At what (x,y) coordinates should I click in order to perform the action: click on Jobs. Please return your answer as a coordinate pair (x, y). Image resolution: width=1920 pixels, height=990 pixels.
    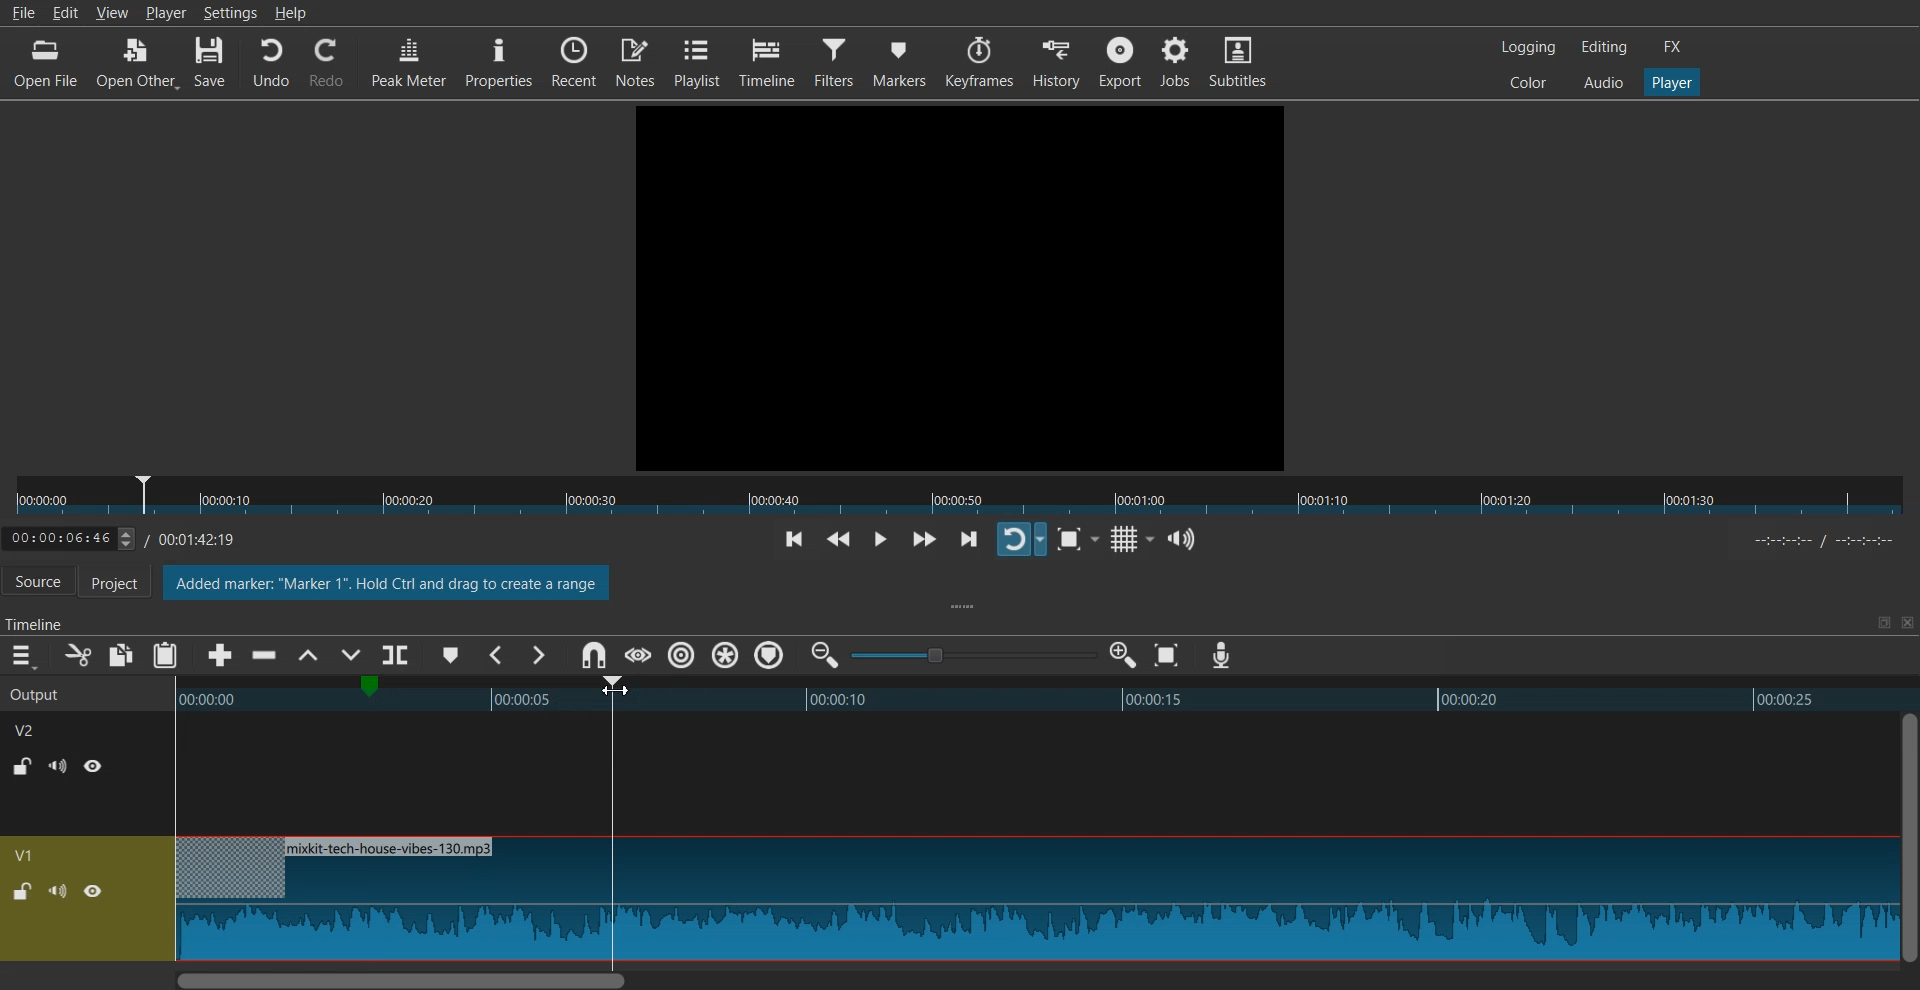
    Looking at the image, I should click on (1174, 60).